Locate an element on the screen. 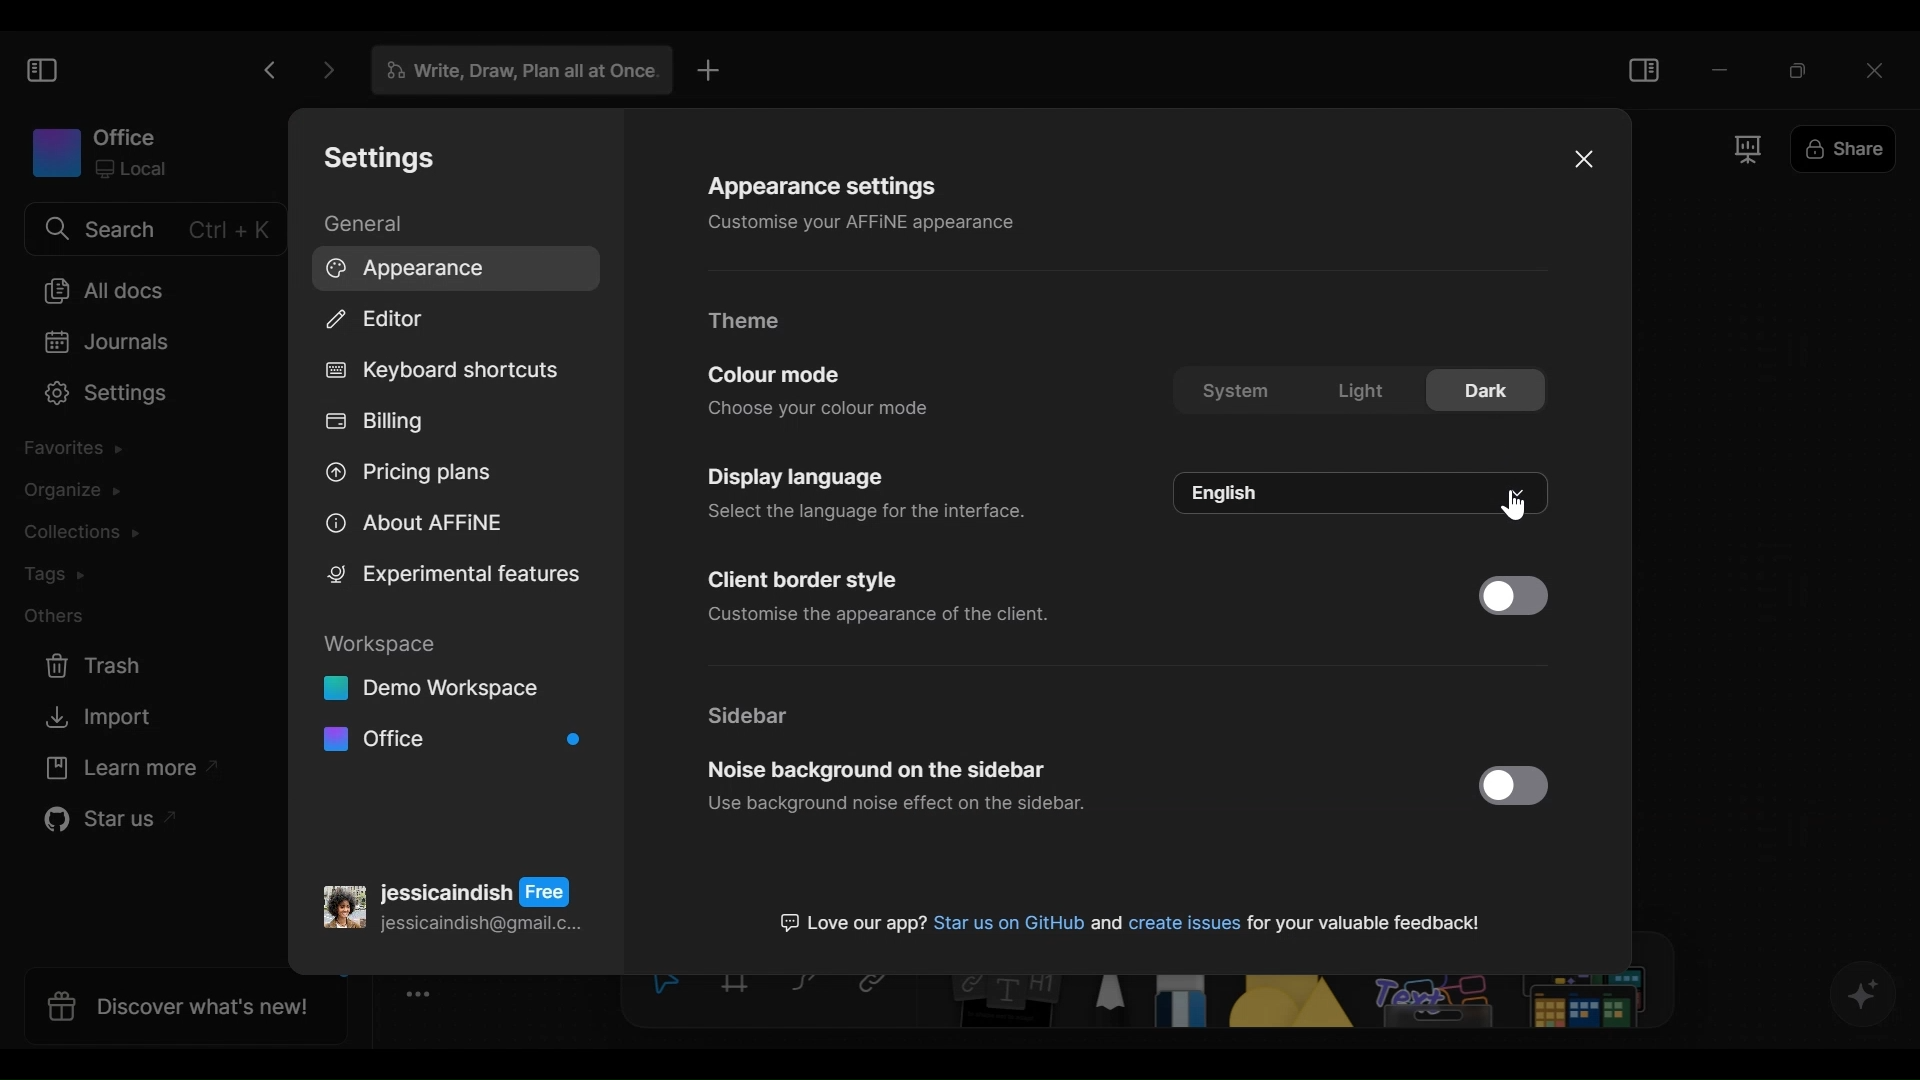 The width and height of the screenshot is (1920, 1080). Tab is located at coordinates (513, 71).